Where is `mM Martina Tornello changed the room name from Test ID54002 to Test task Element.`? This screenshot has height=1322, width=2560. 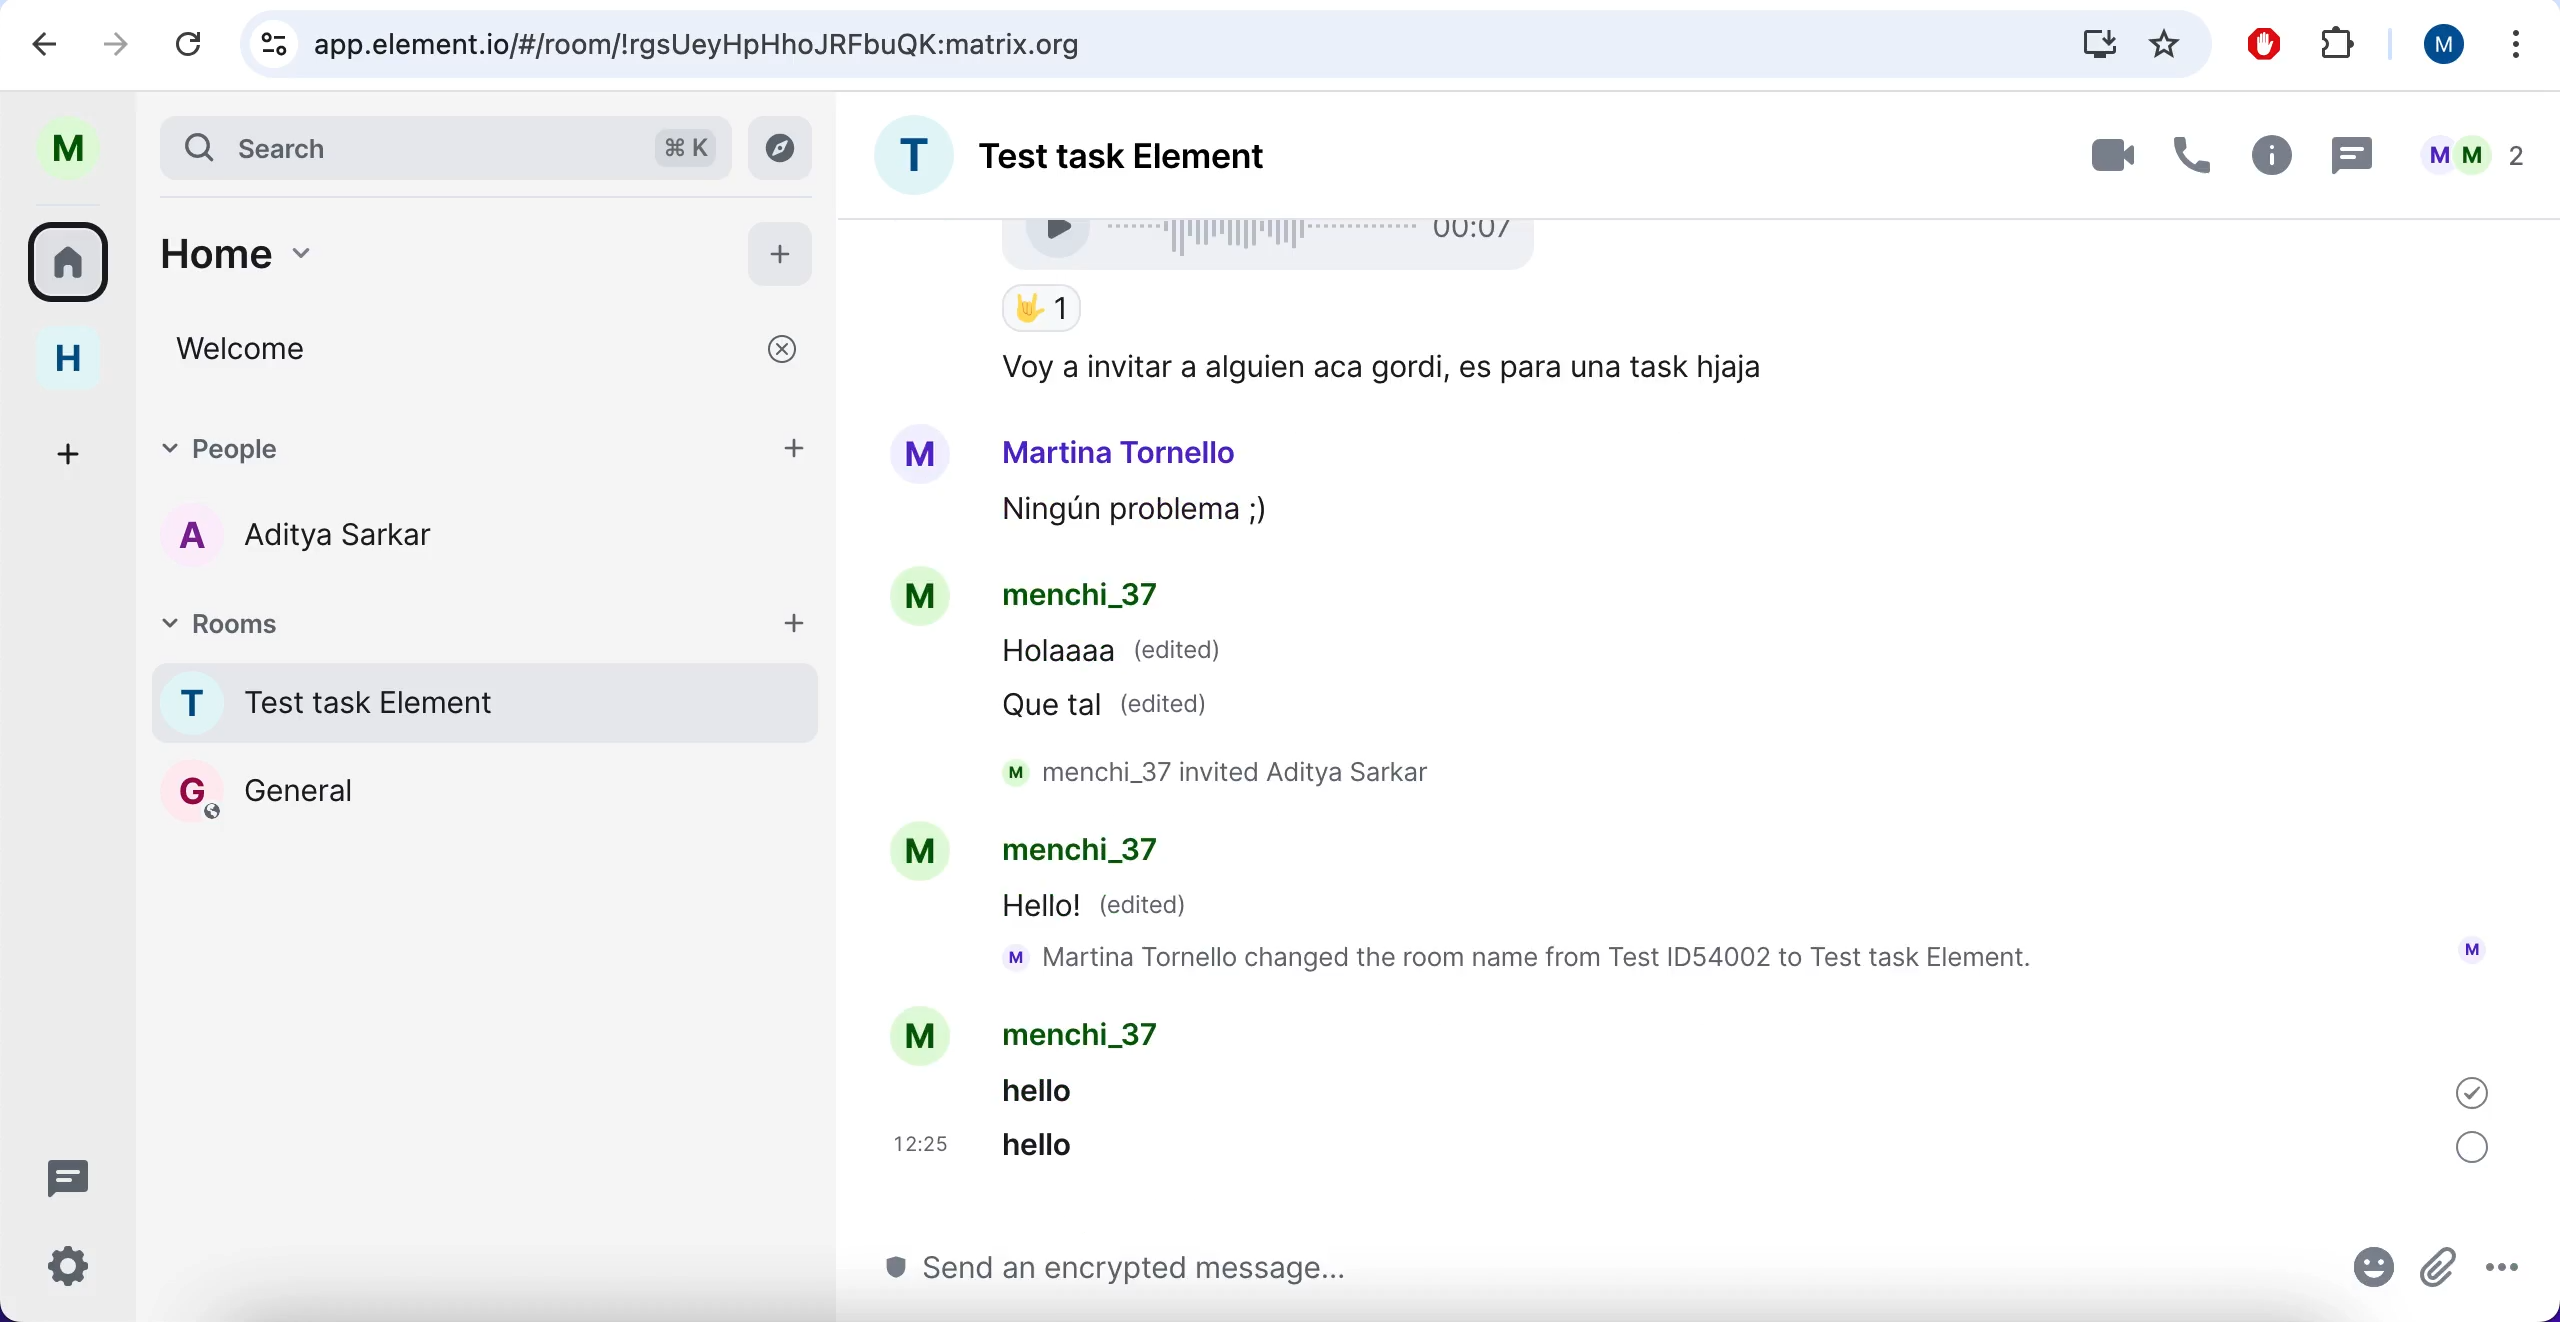
mM Martina Tornello changed the room name from Test ID54002 to Test task Element. is located at coordinates (1513, 954).